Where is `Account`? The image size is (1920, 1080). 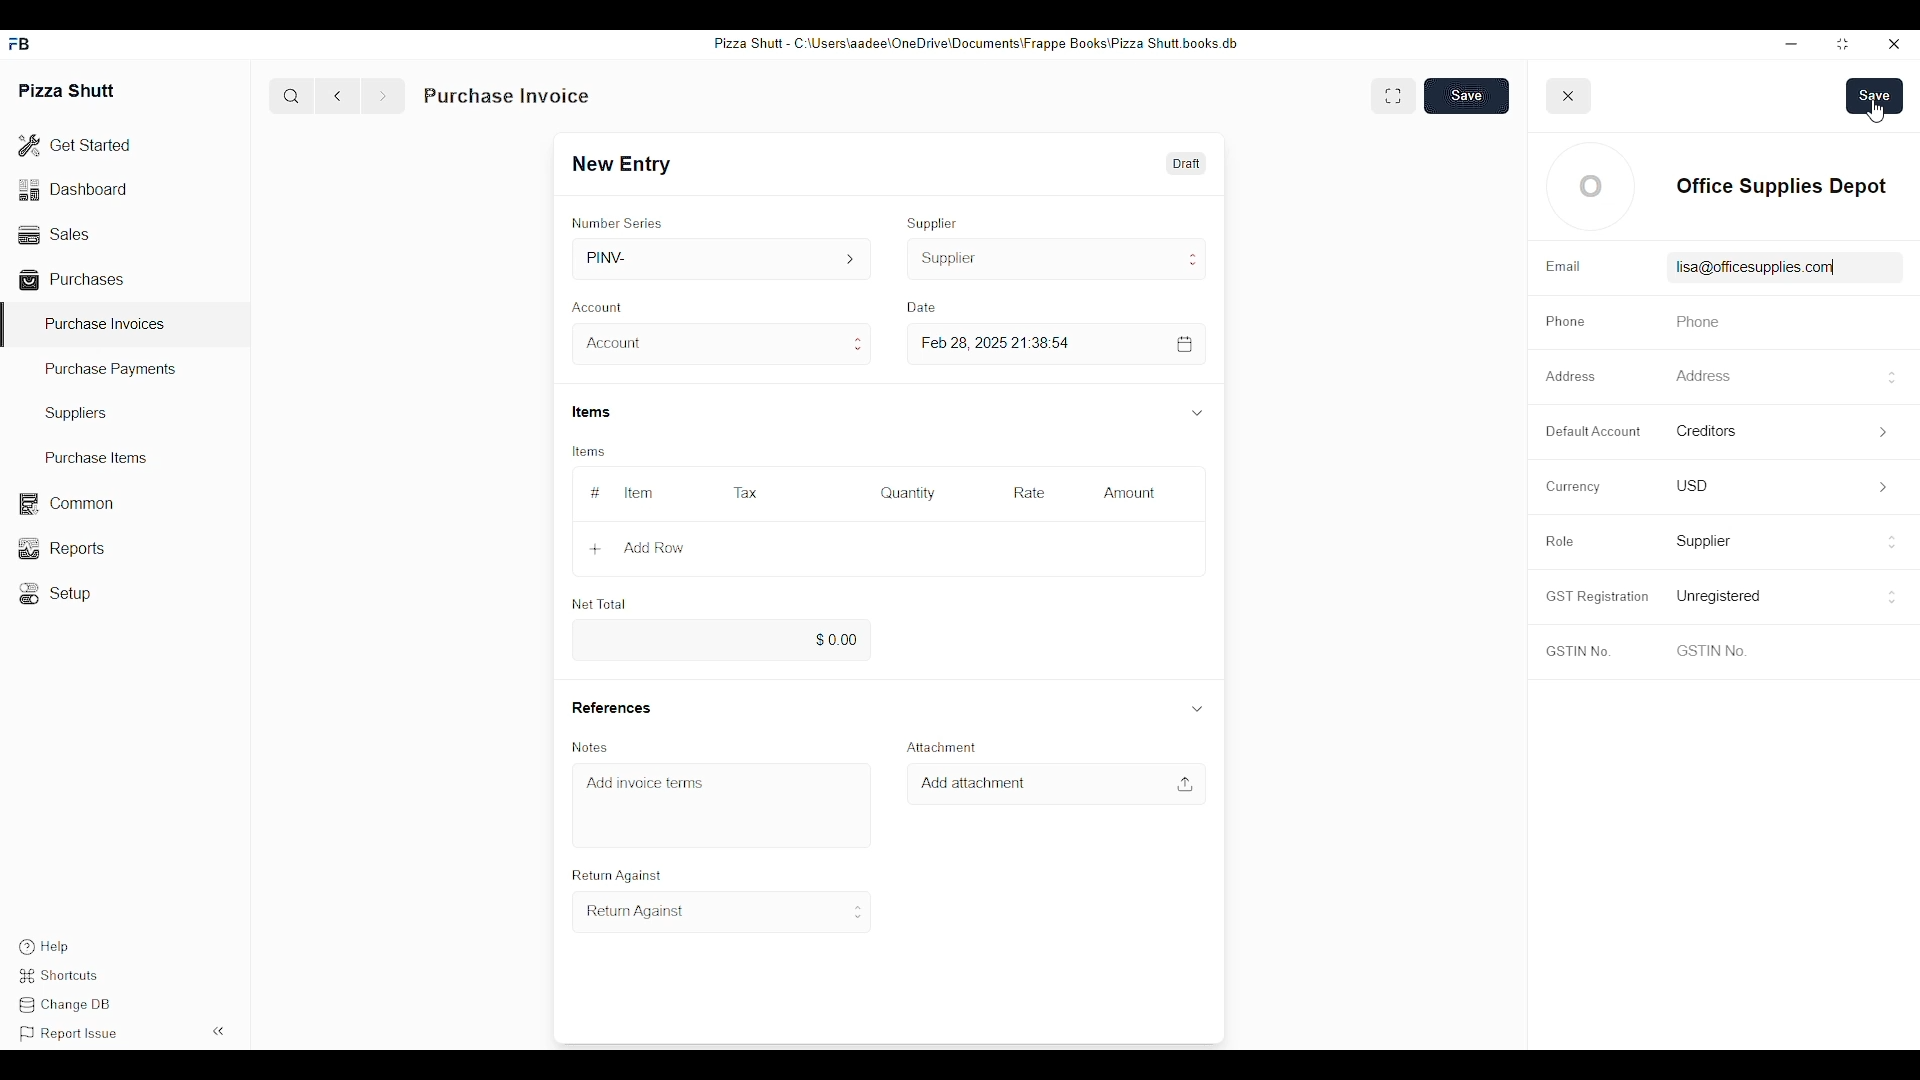 Account is located at coordinates (601, 305).